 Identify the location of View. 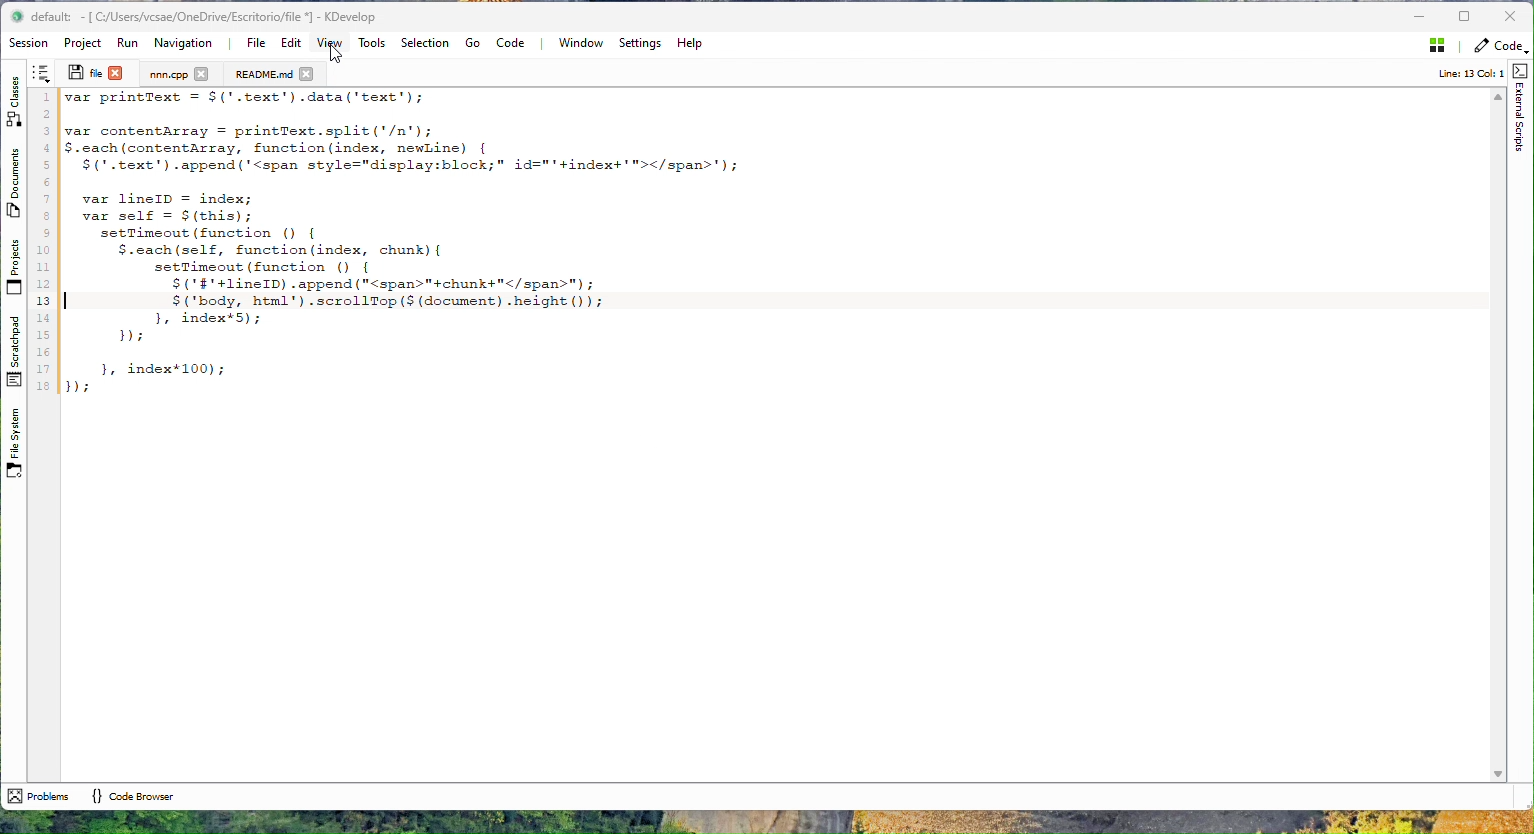
(329, 42).